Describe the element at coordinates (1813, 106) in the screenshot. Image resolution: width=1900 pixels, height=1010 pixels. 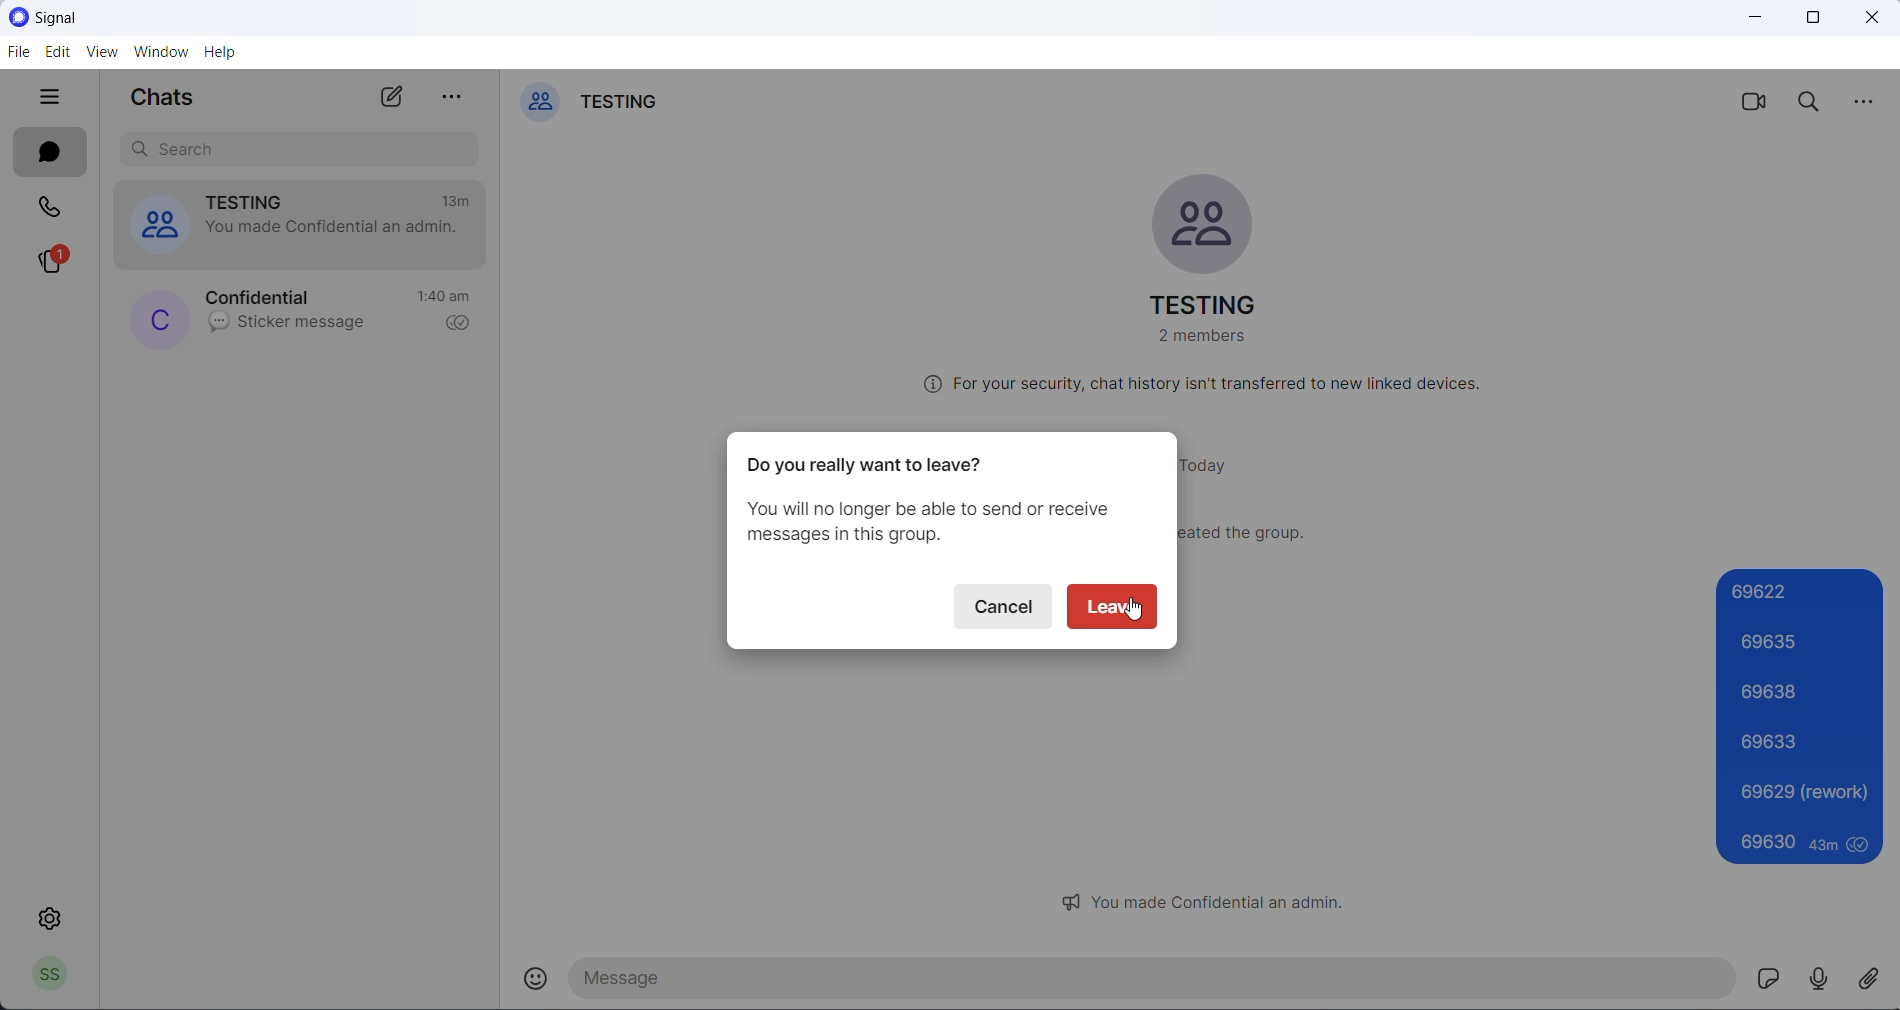
I see `search in chat` at that location.